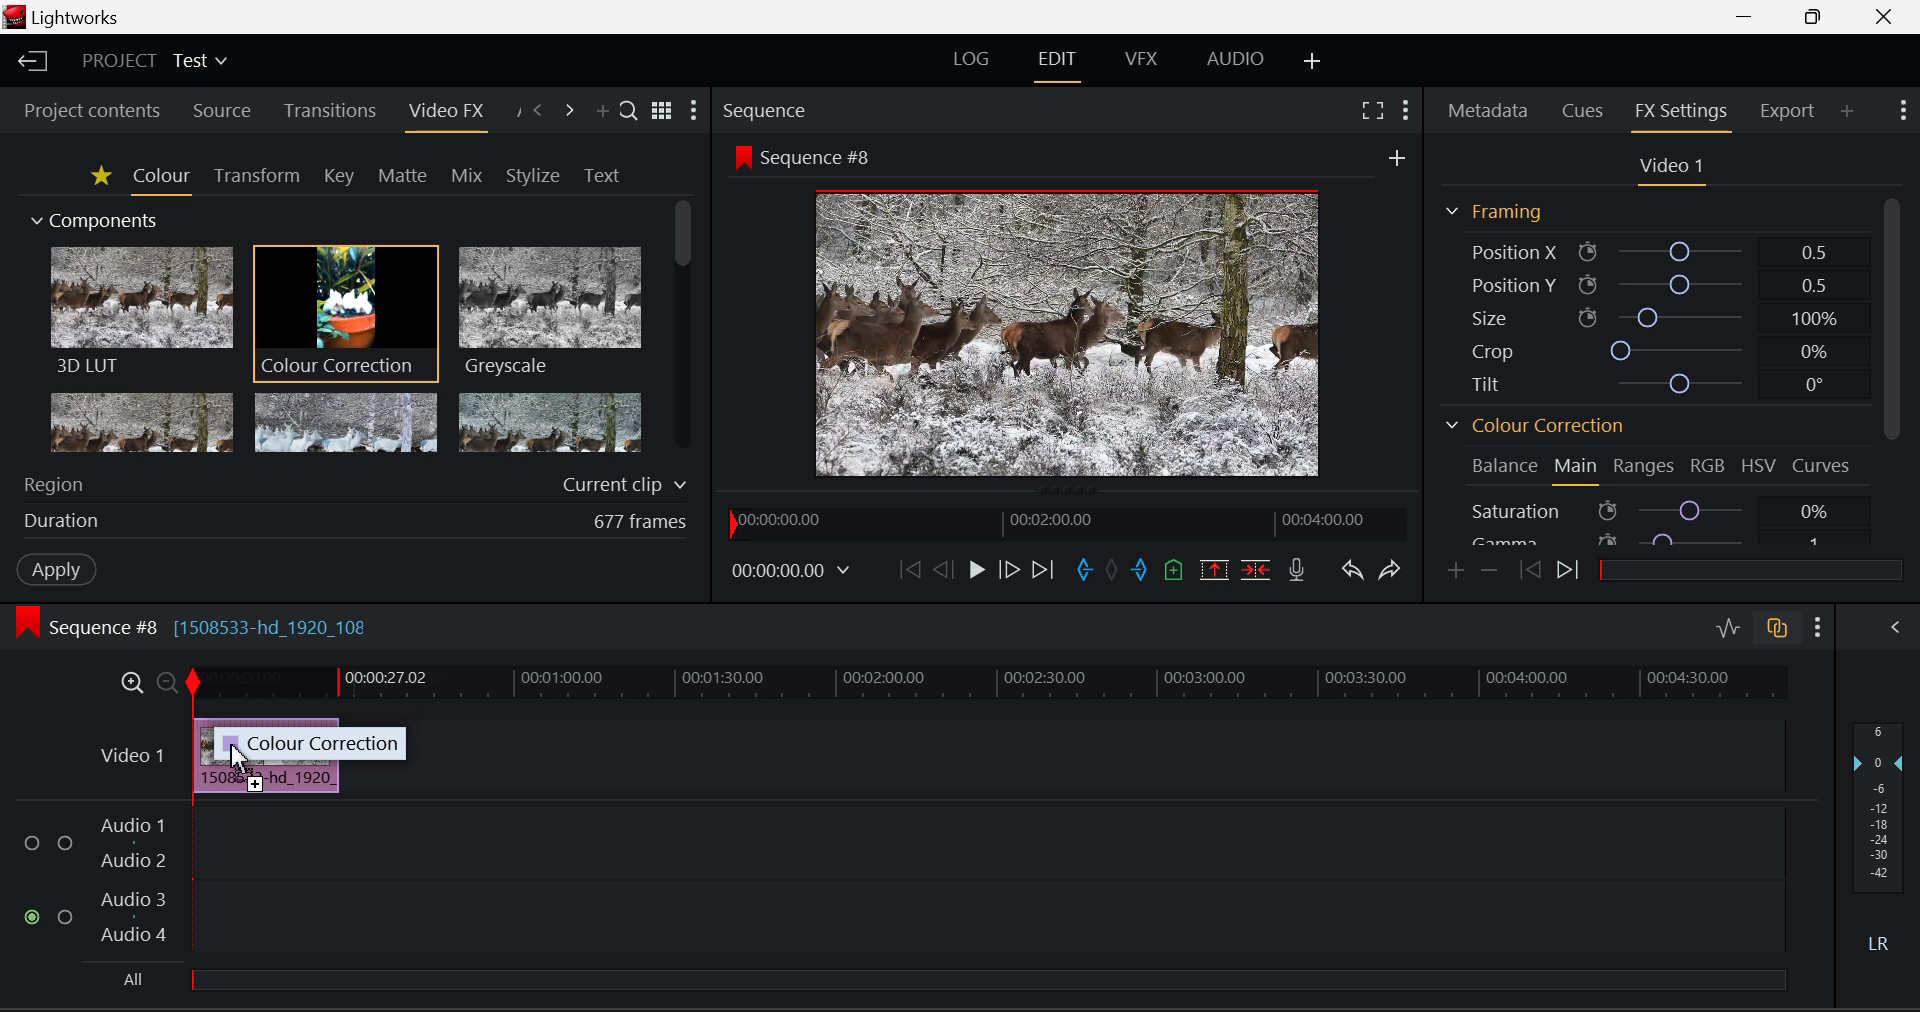 The image size is (1920, 1012). Describe the element at coordinates (161, 178) in the screenshot. I see `Colour Tab Open` at that location.